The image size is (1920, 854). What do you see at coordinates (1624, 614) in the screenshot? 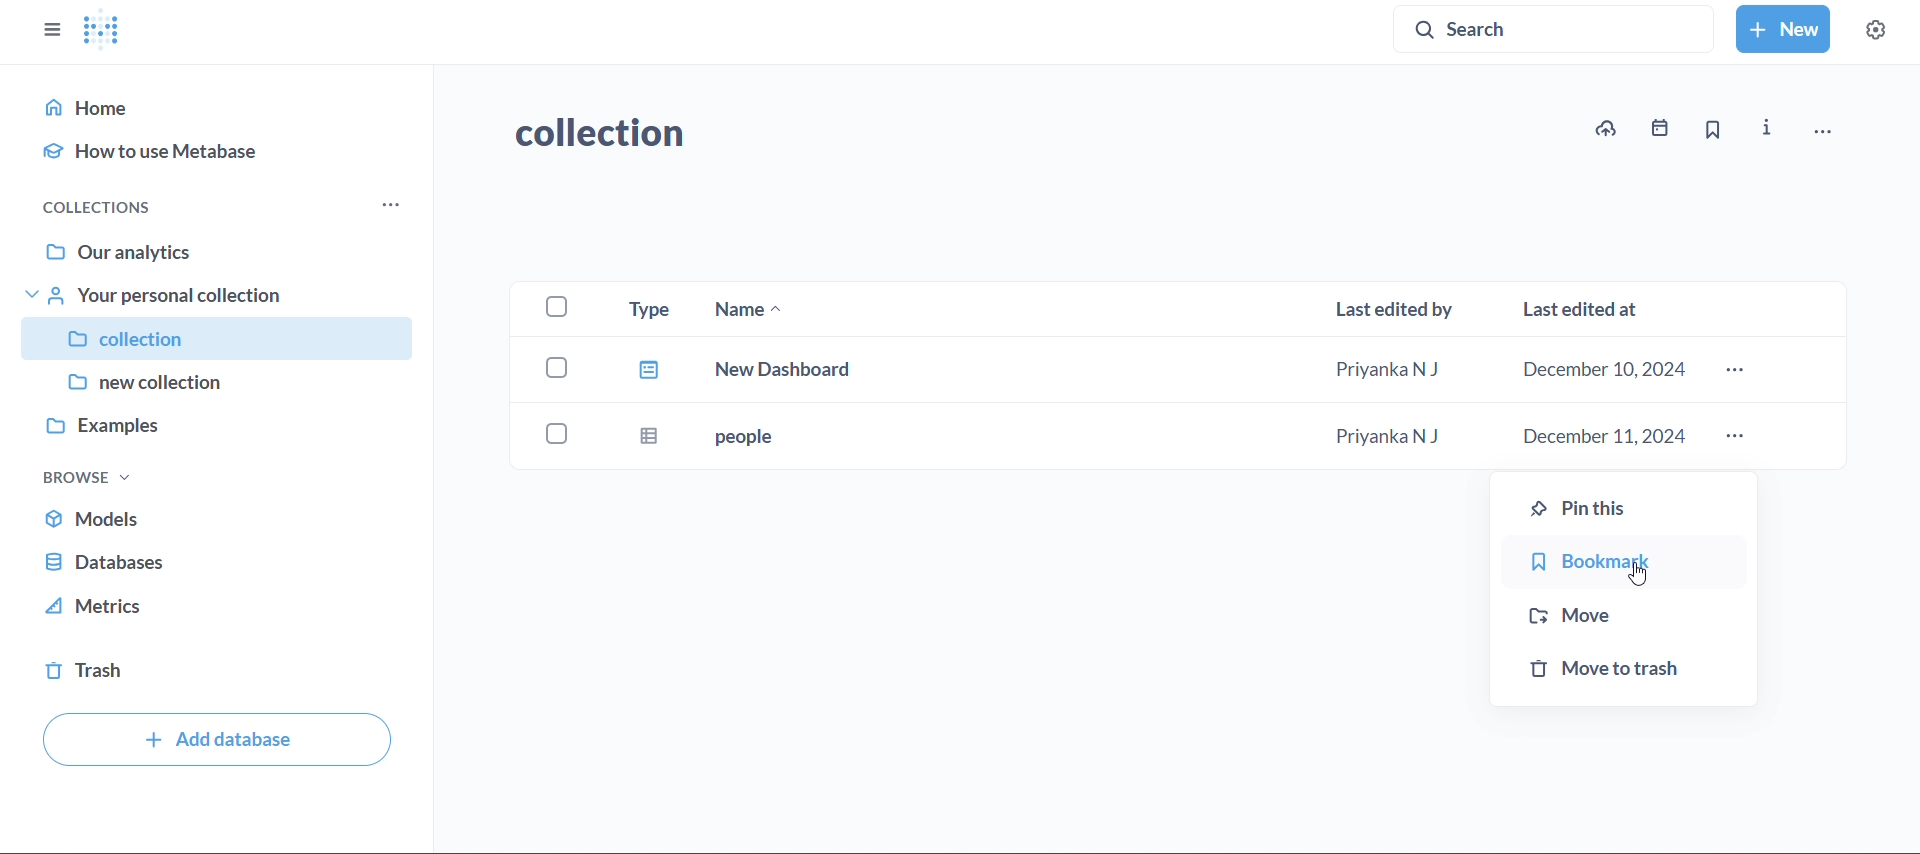
I see `move` at bounding box center [1624, 614].